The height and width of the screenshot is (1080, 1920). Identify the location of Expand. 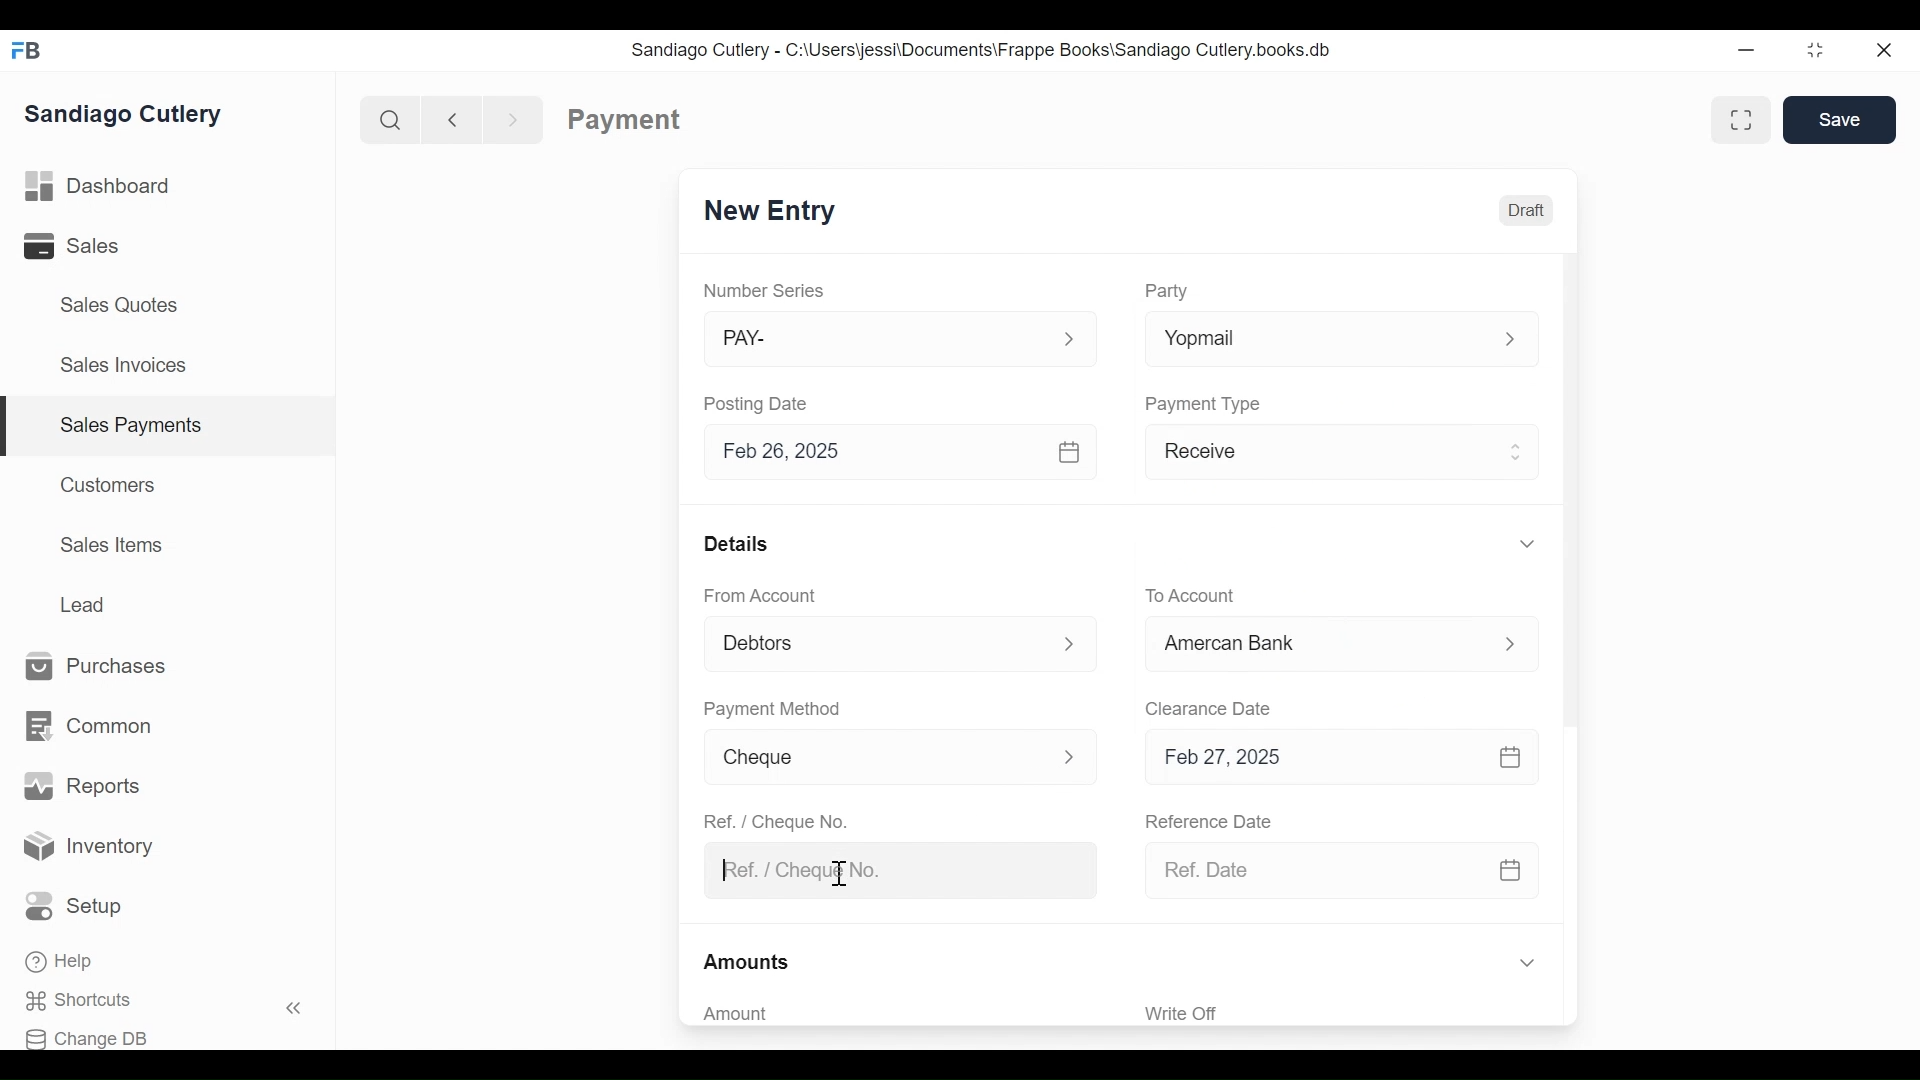
(1510, 341).